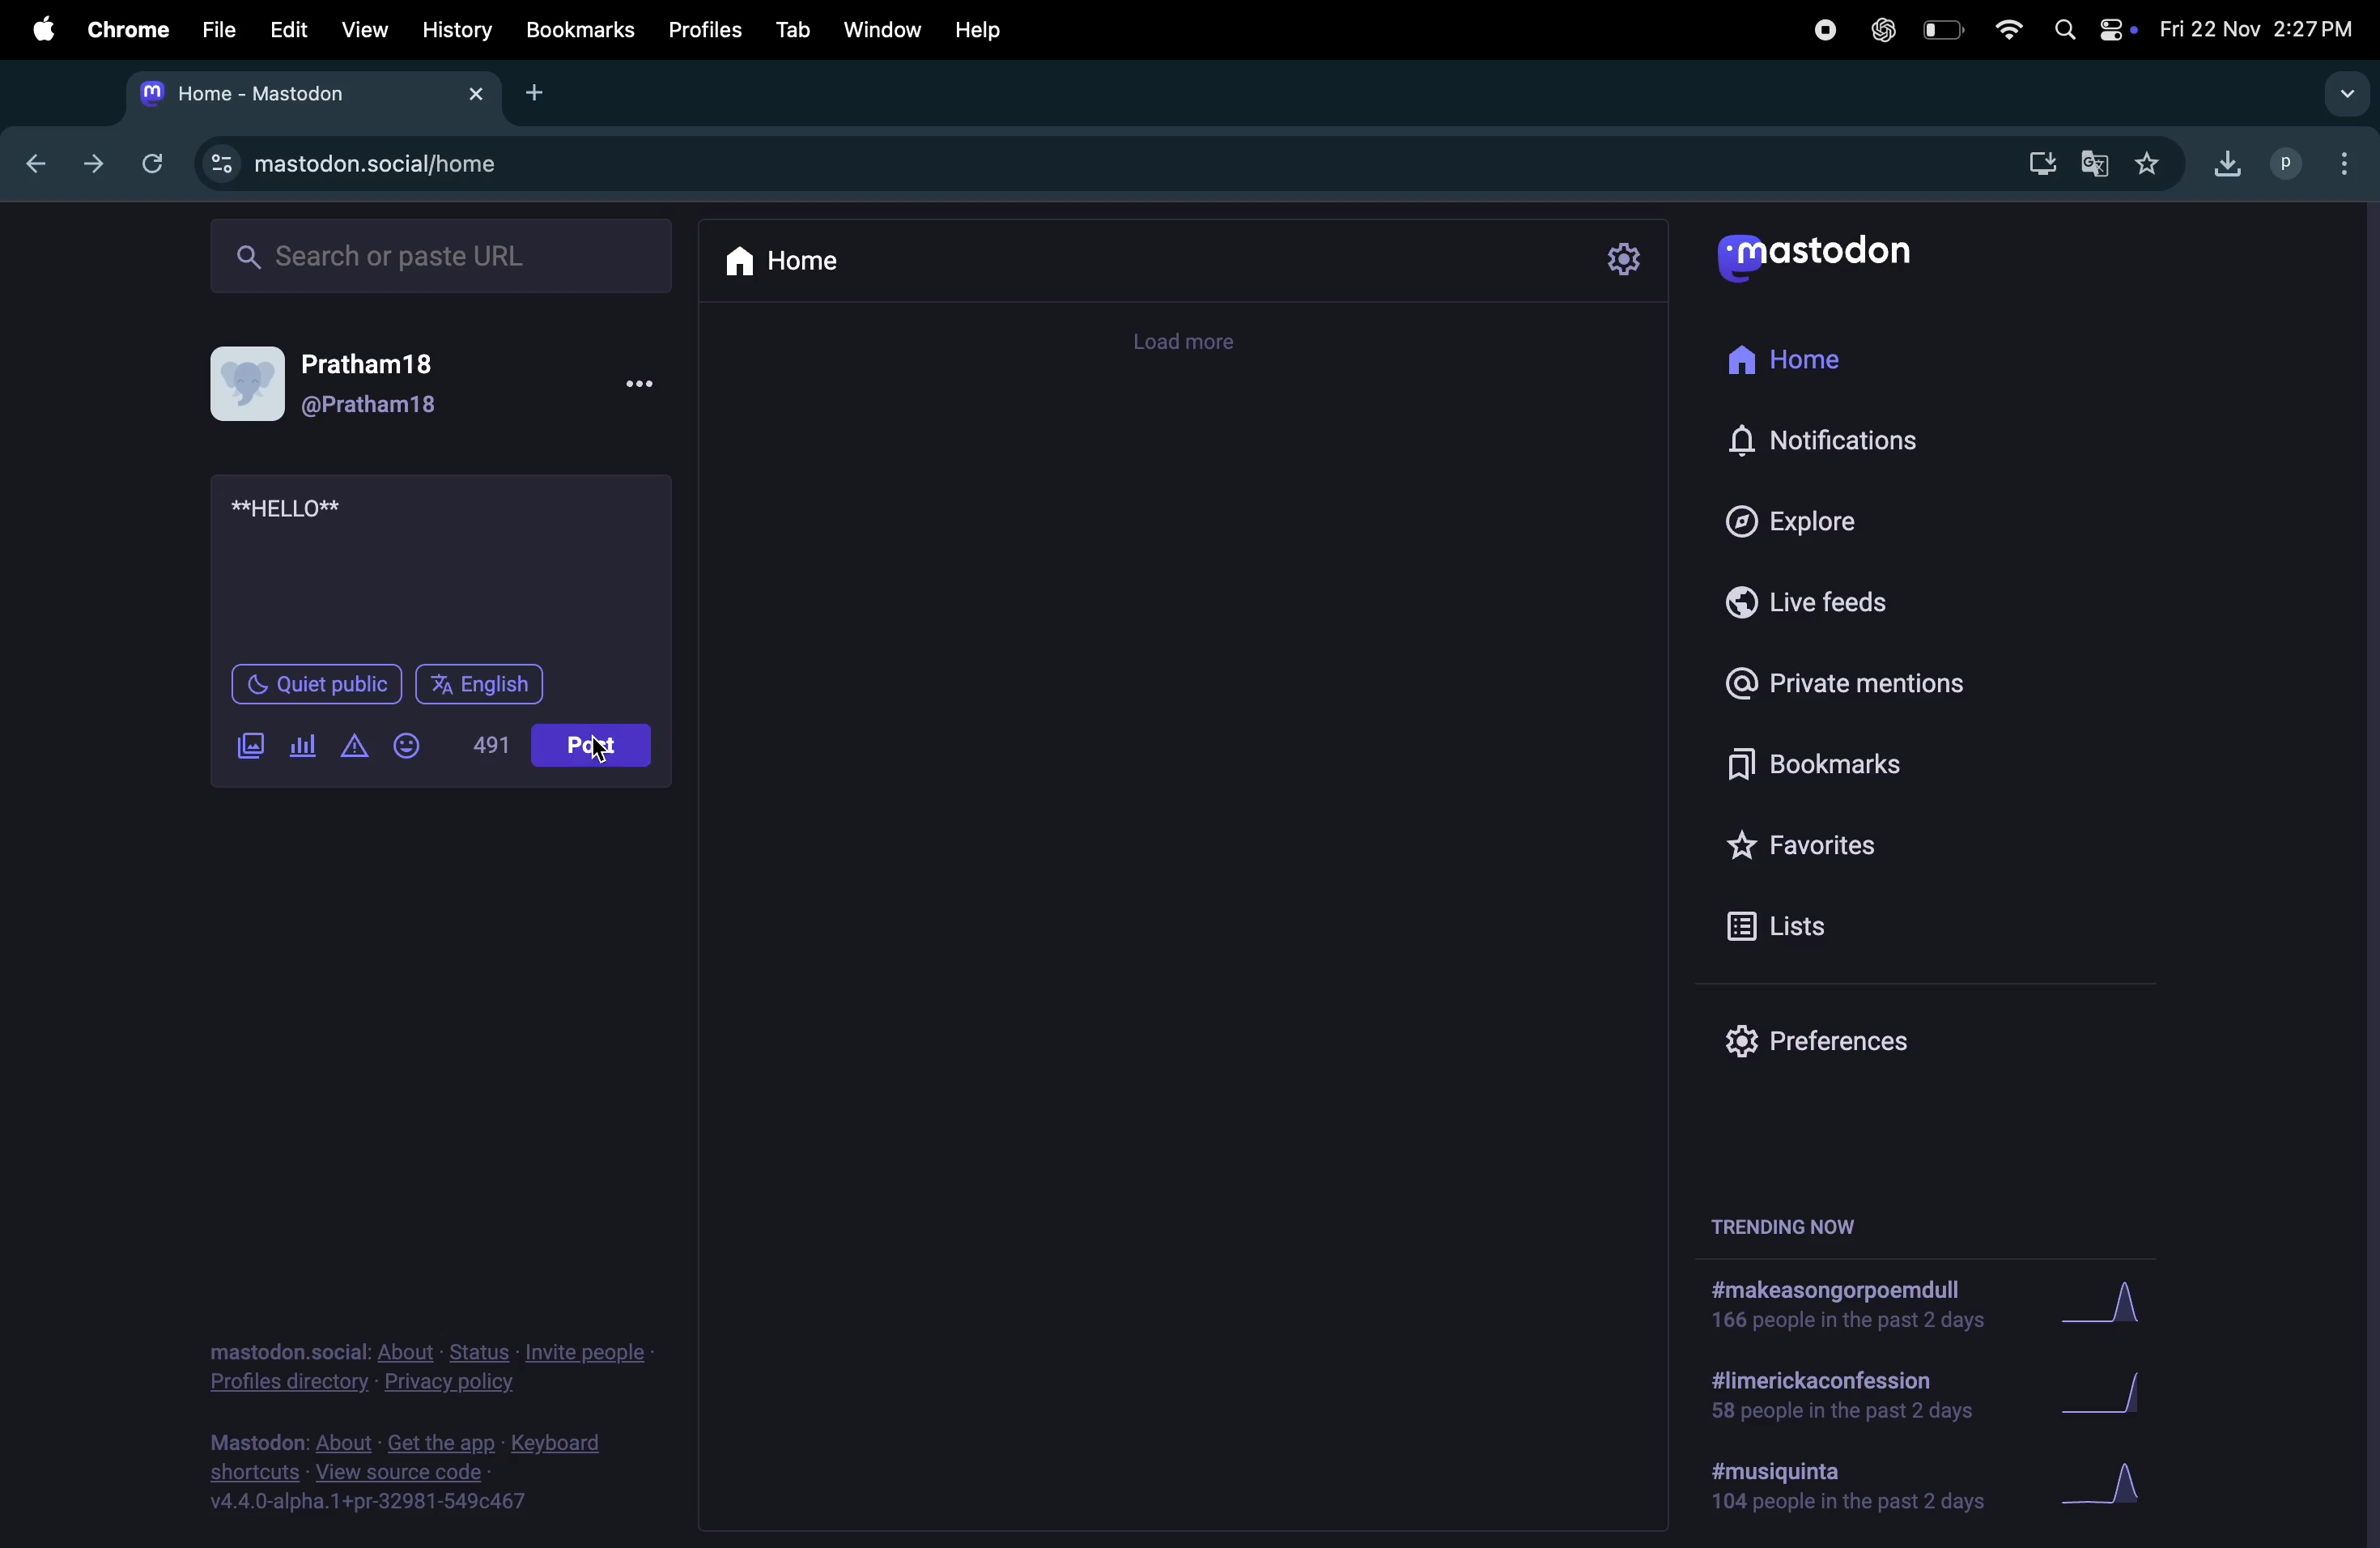 The image size is (2380, 1548). Describe the element at coordinates (1832, 600) in the screenshot. I see `live feeds` at that location.